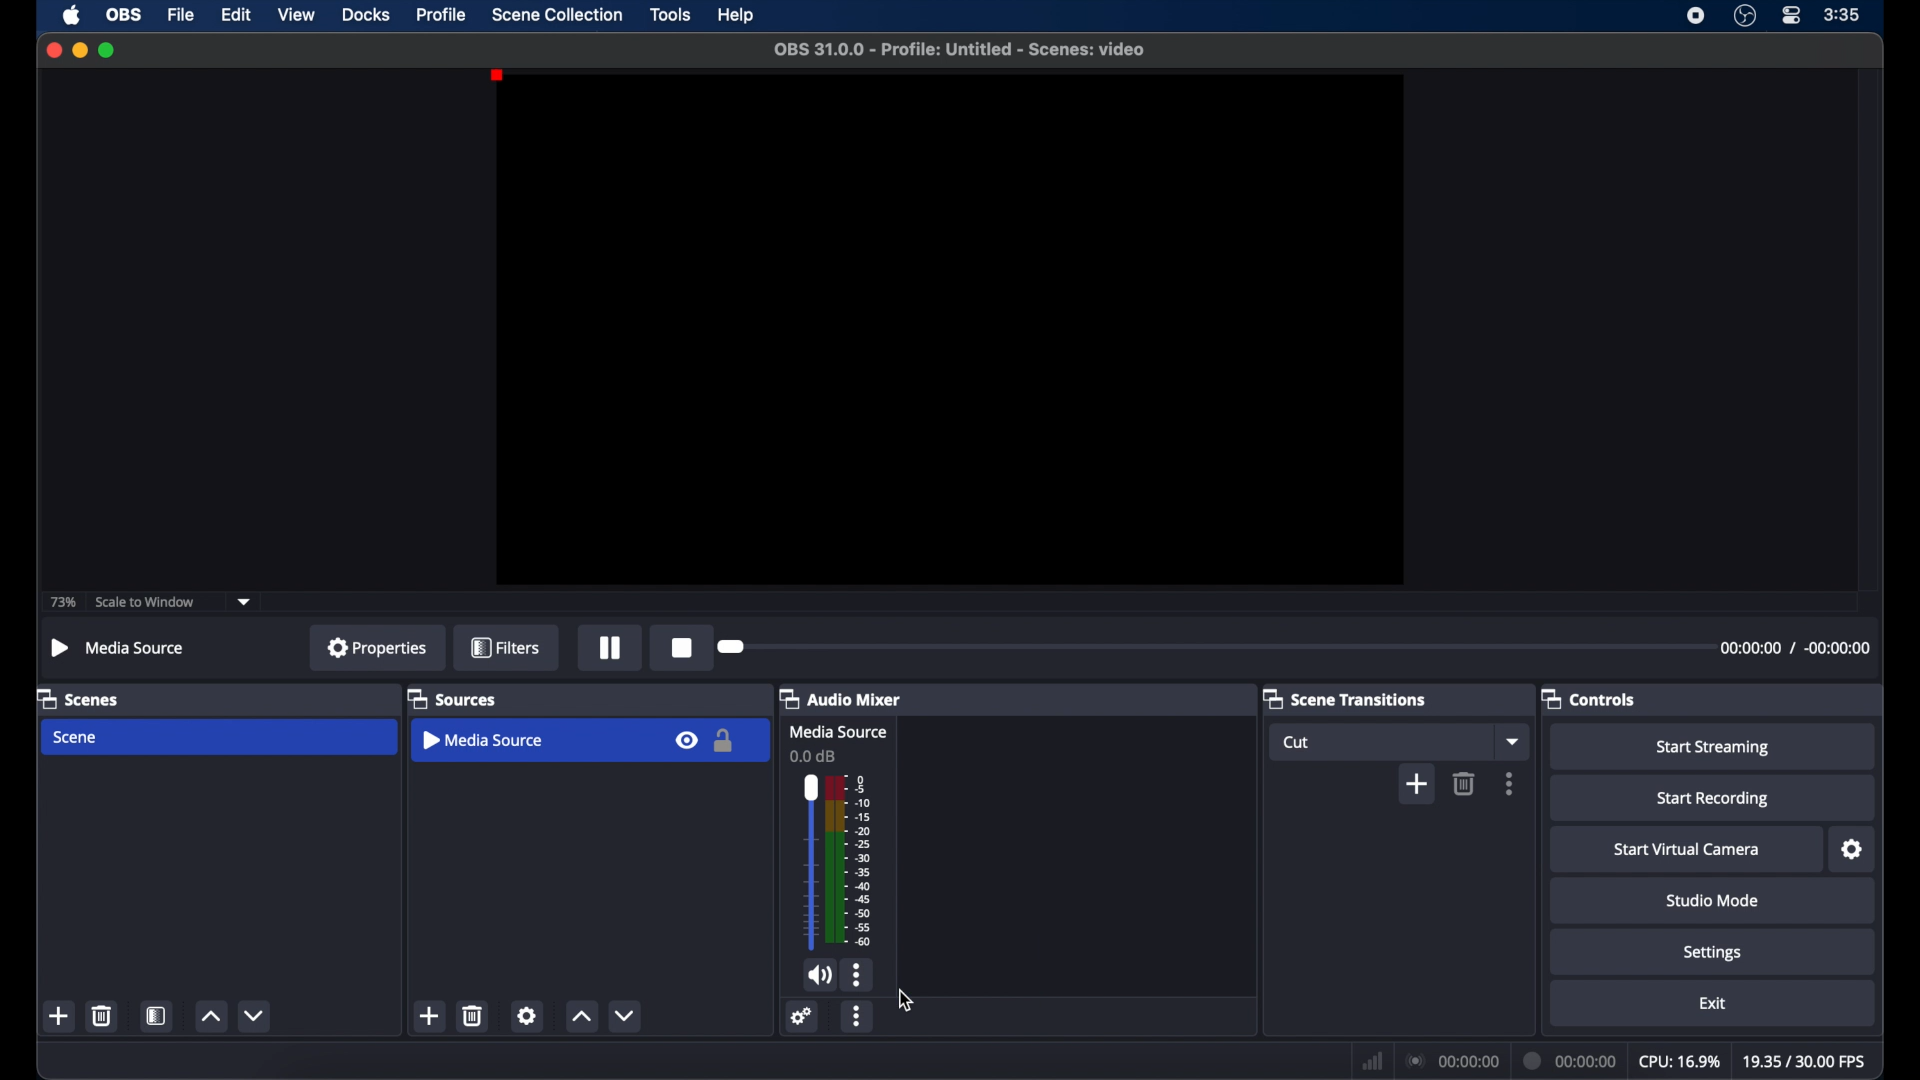  I want to click on minimize, so click(79, 51).